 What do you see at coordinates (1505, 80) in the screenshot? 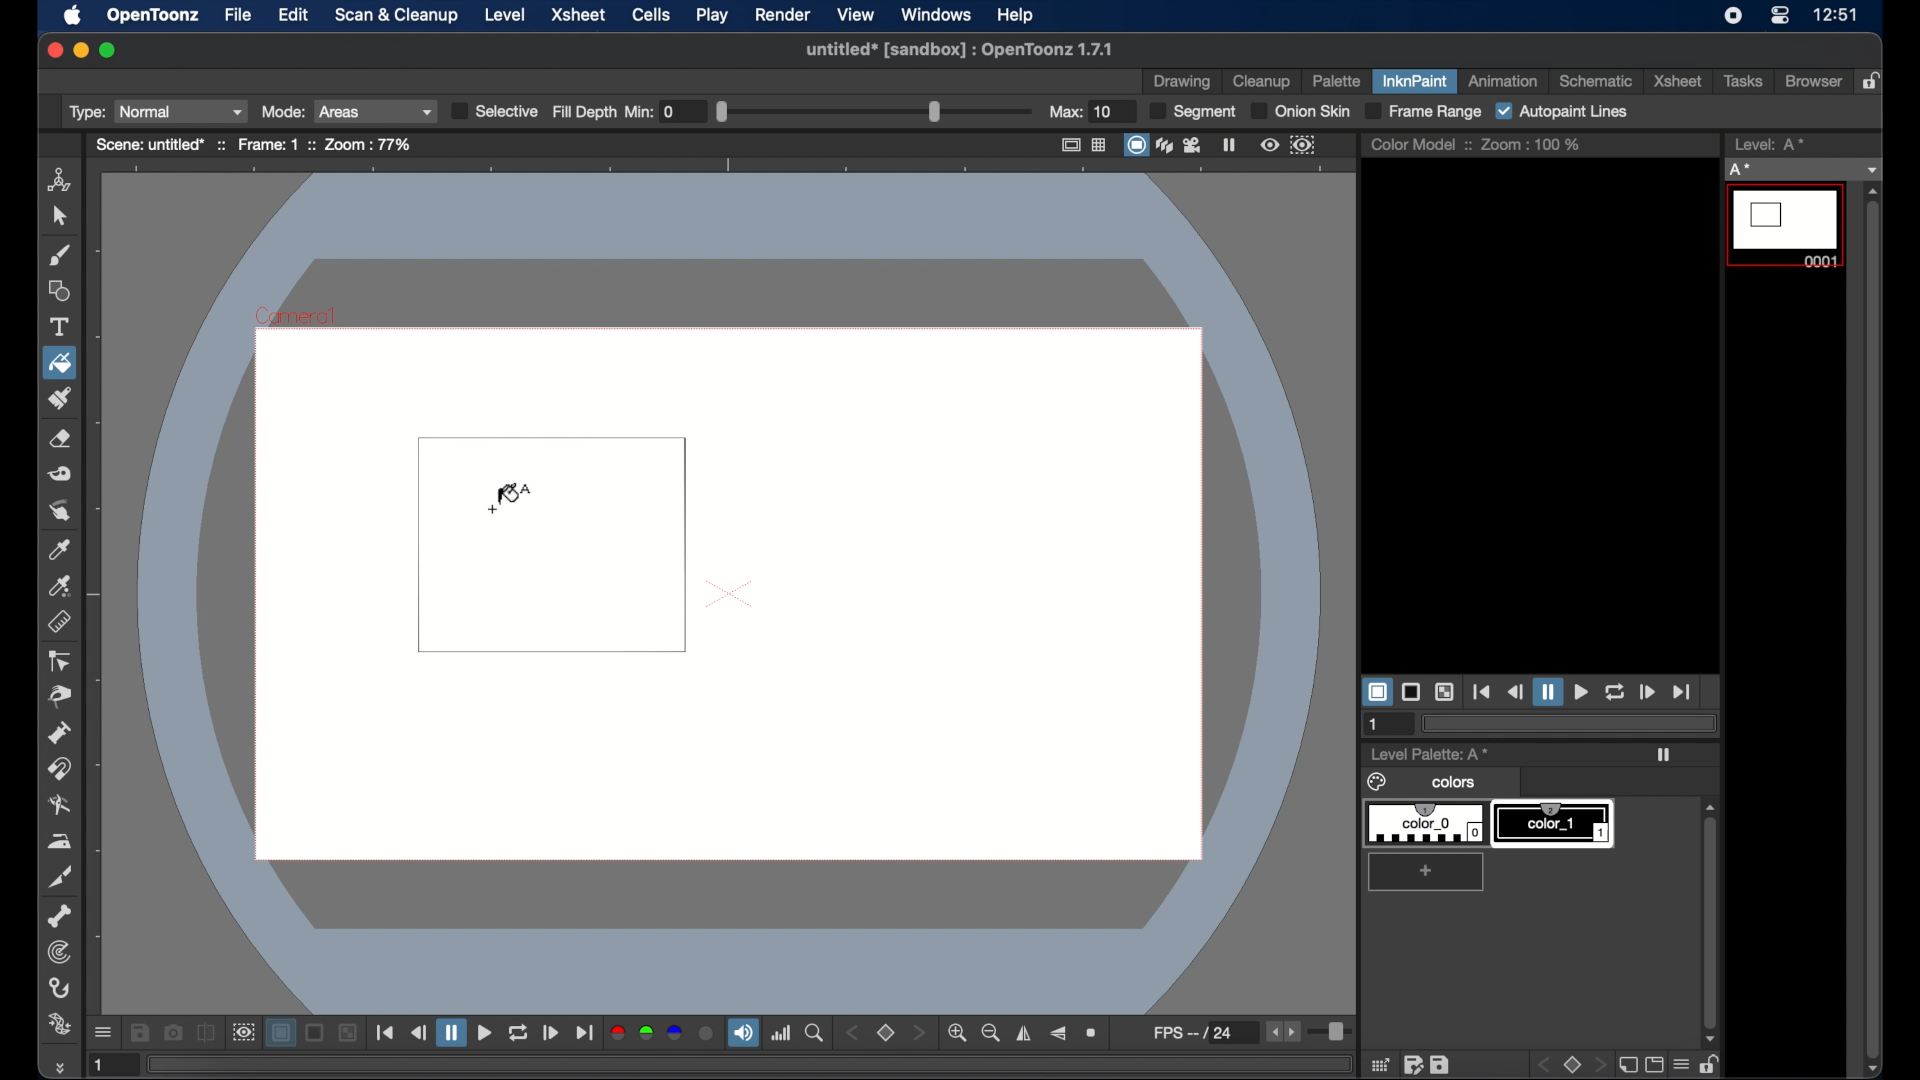
I see `animation` at bounding box center [1505, 80].